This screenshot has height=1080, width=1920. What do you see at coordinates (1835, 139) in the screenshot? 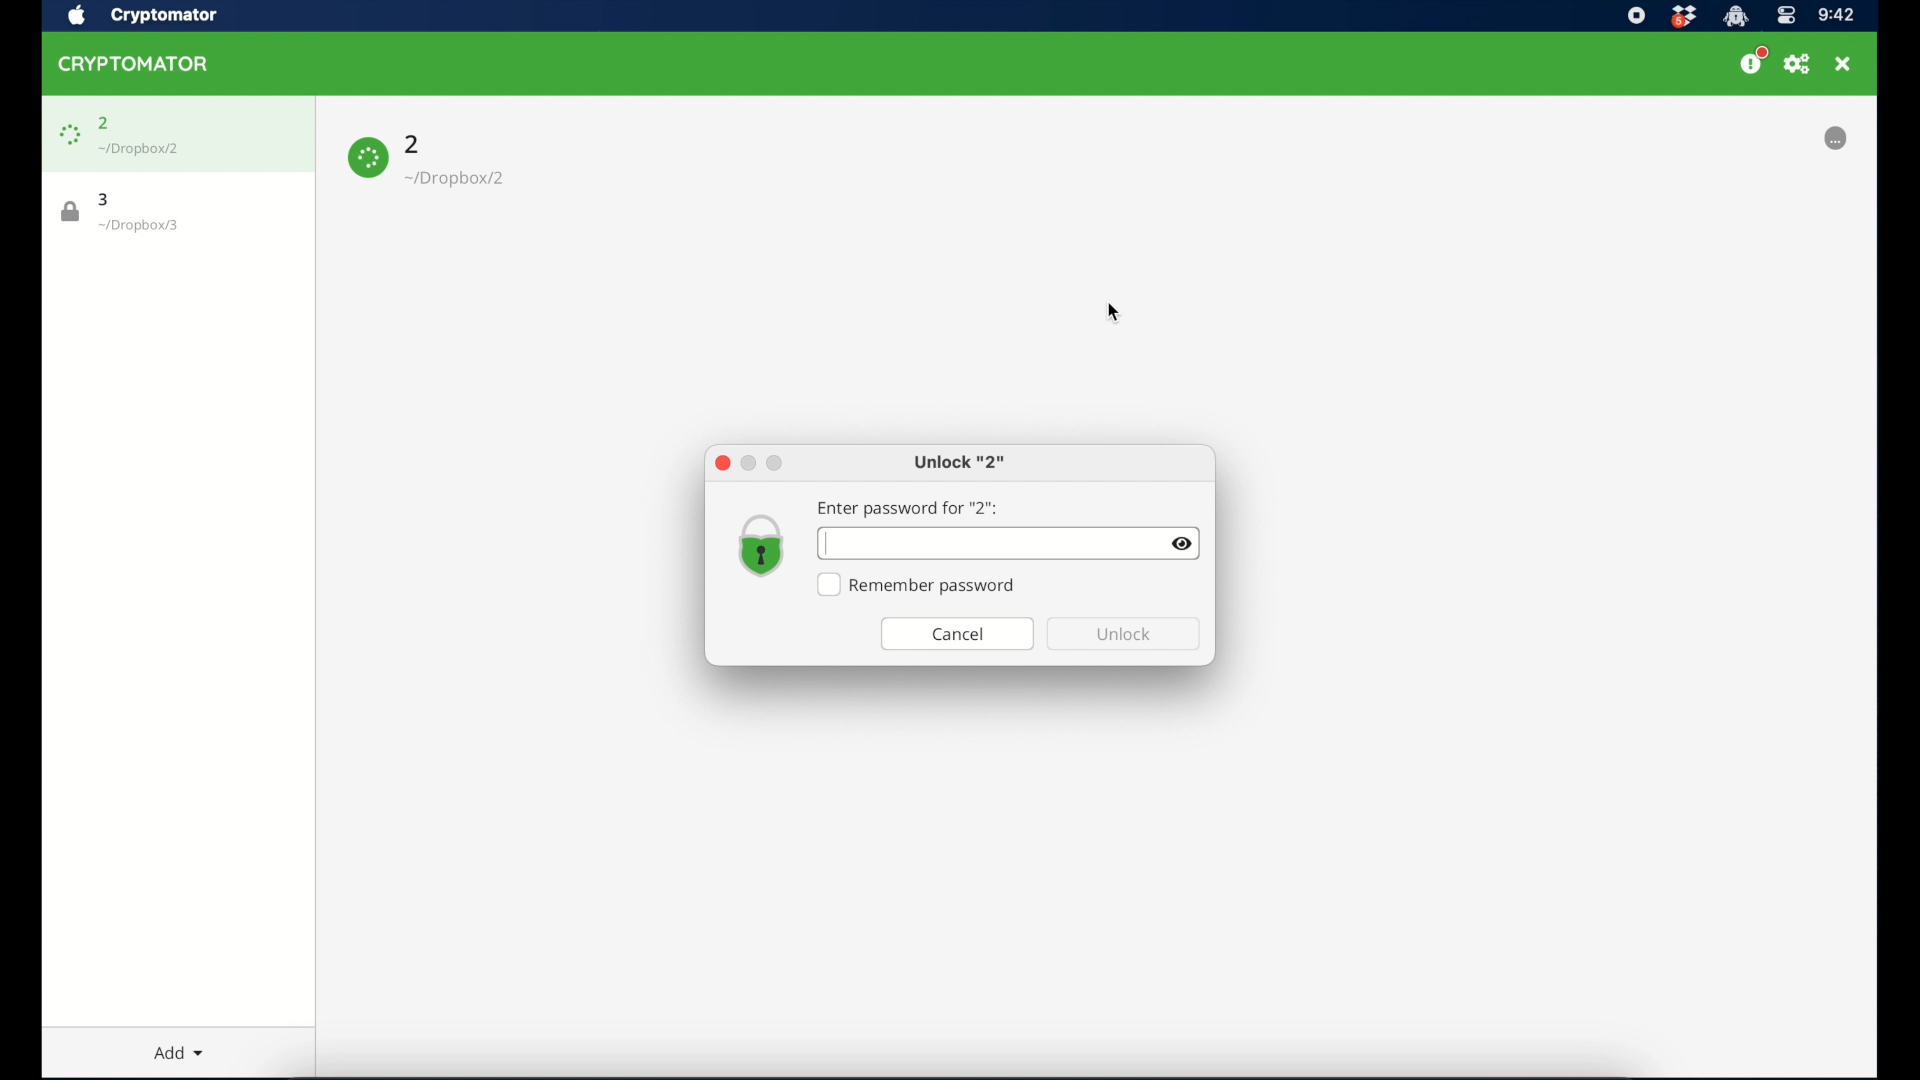
I see `loading` at bounding box center [1835, 139].